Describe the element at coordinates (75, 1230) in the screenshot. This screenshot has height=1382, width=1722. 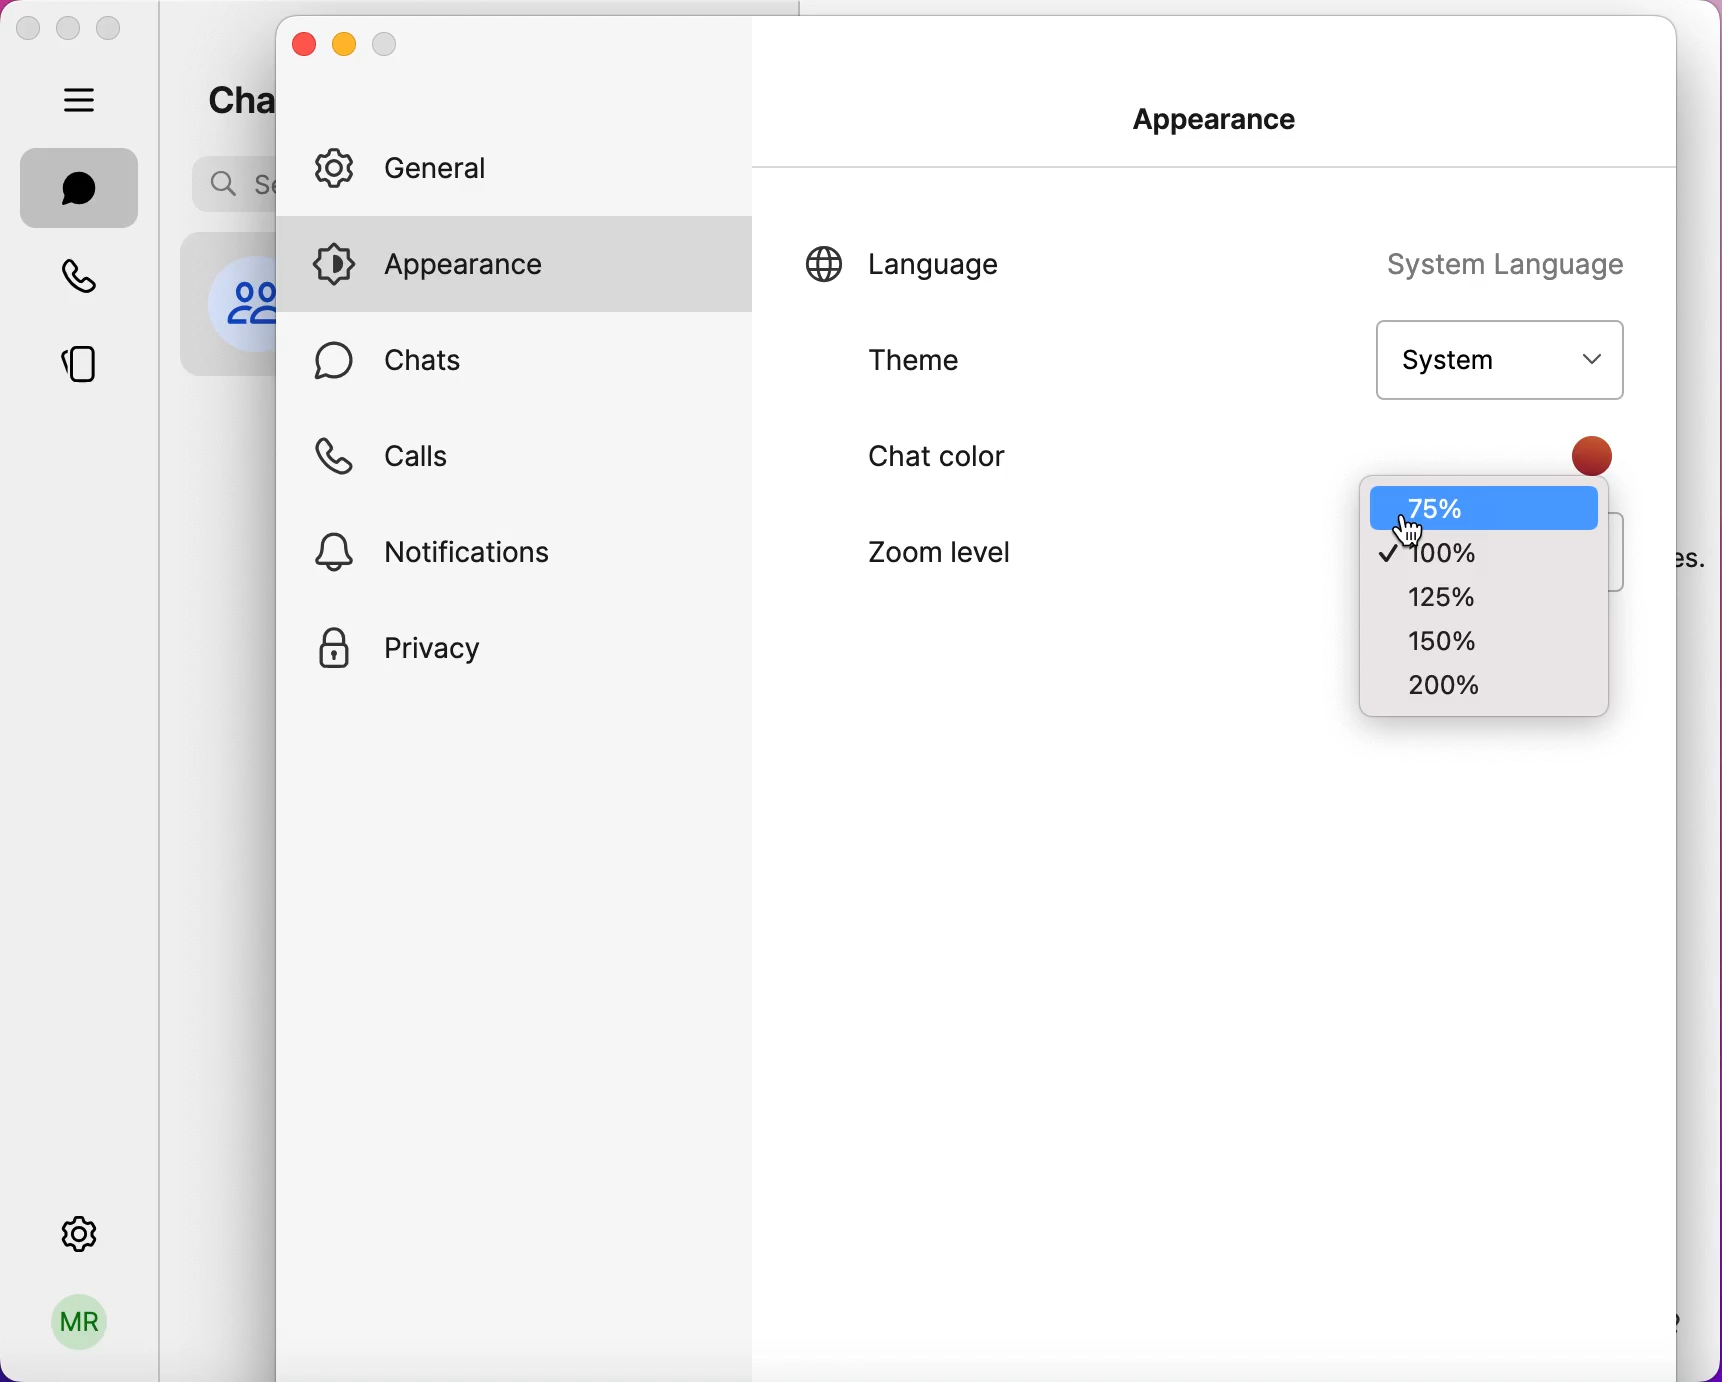
I see `settings` at that location.